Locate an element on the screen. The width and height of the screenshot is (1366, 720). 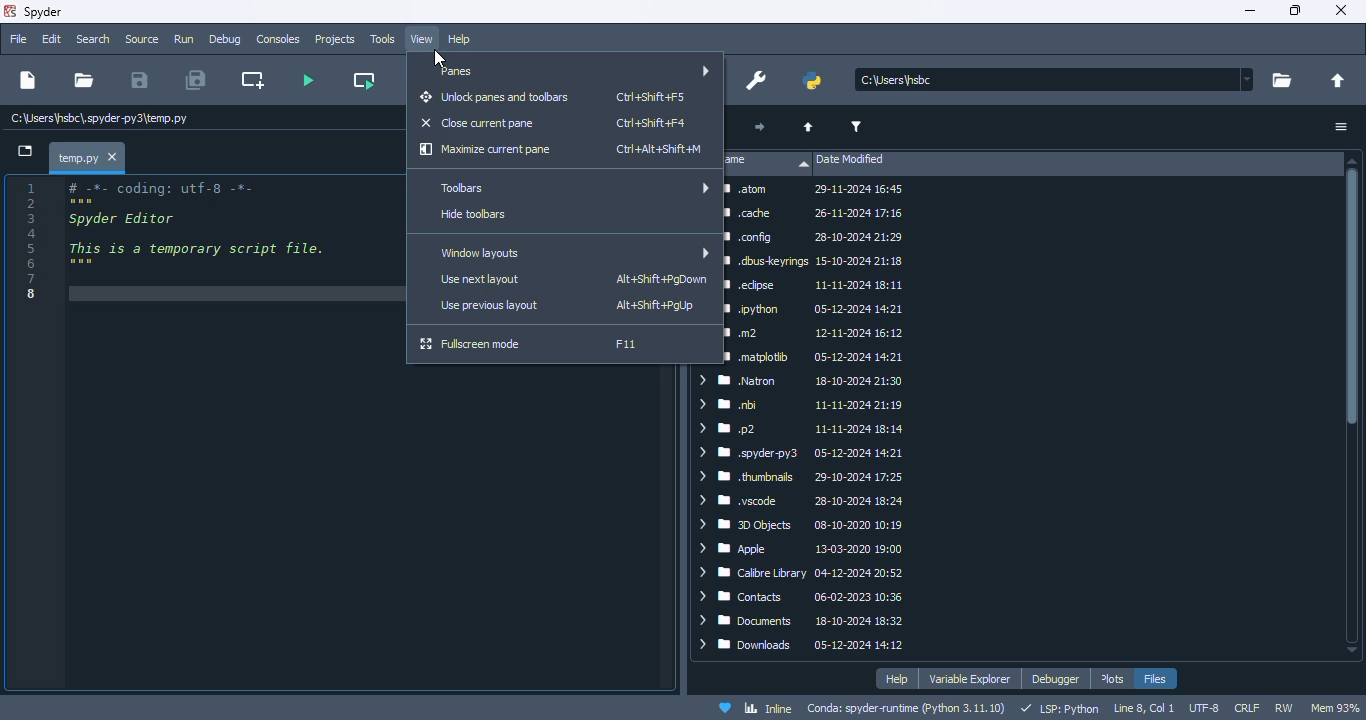
.cache is located at coordinates (814, 212).